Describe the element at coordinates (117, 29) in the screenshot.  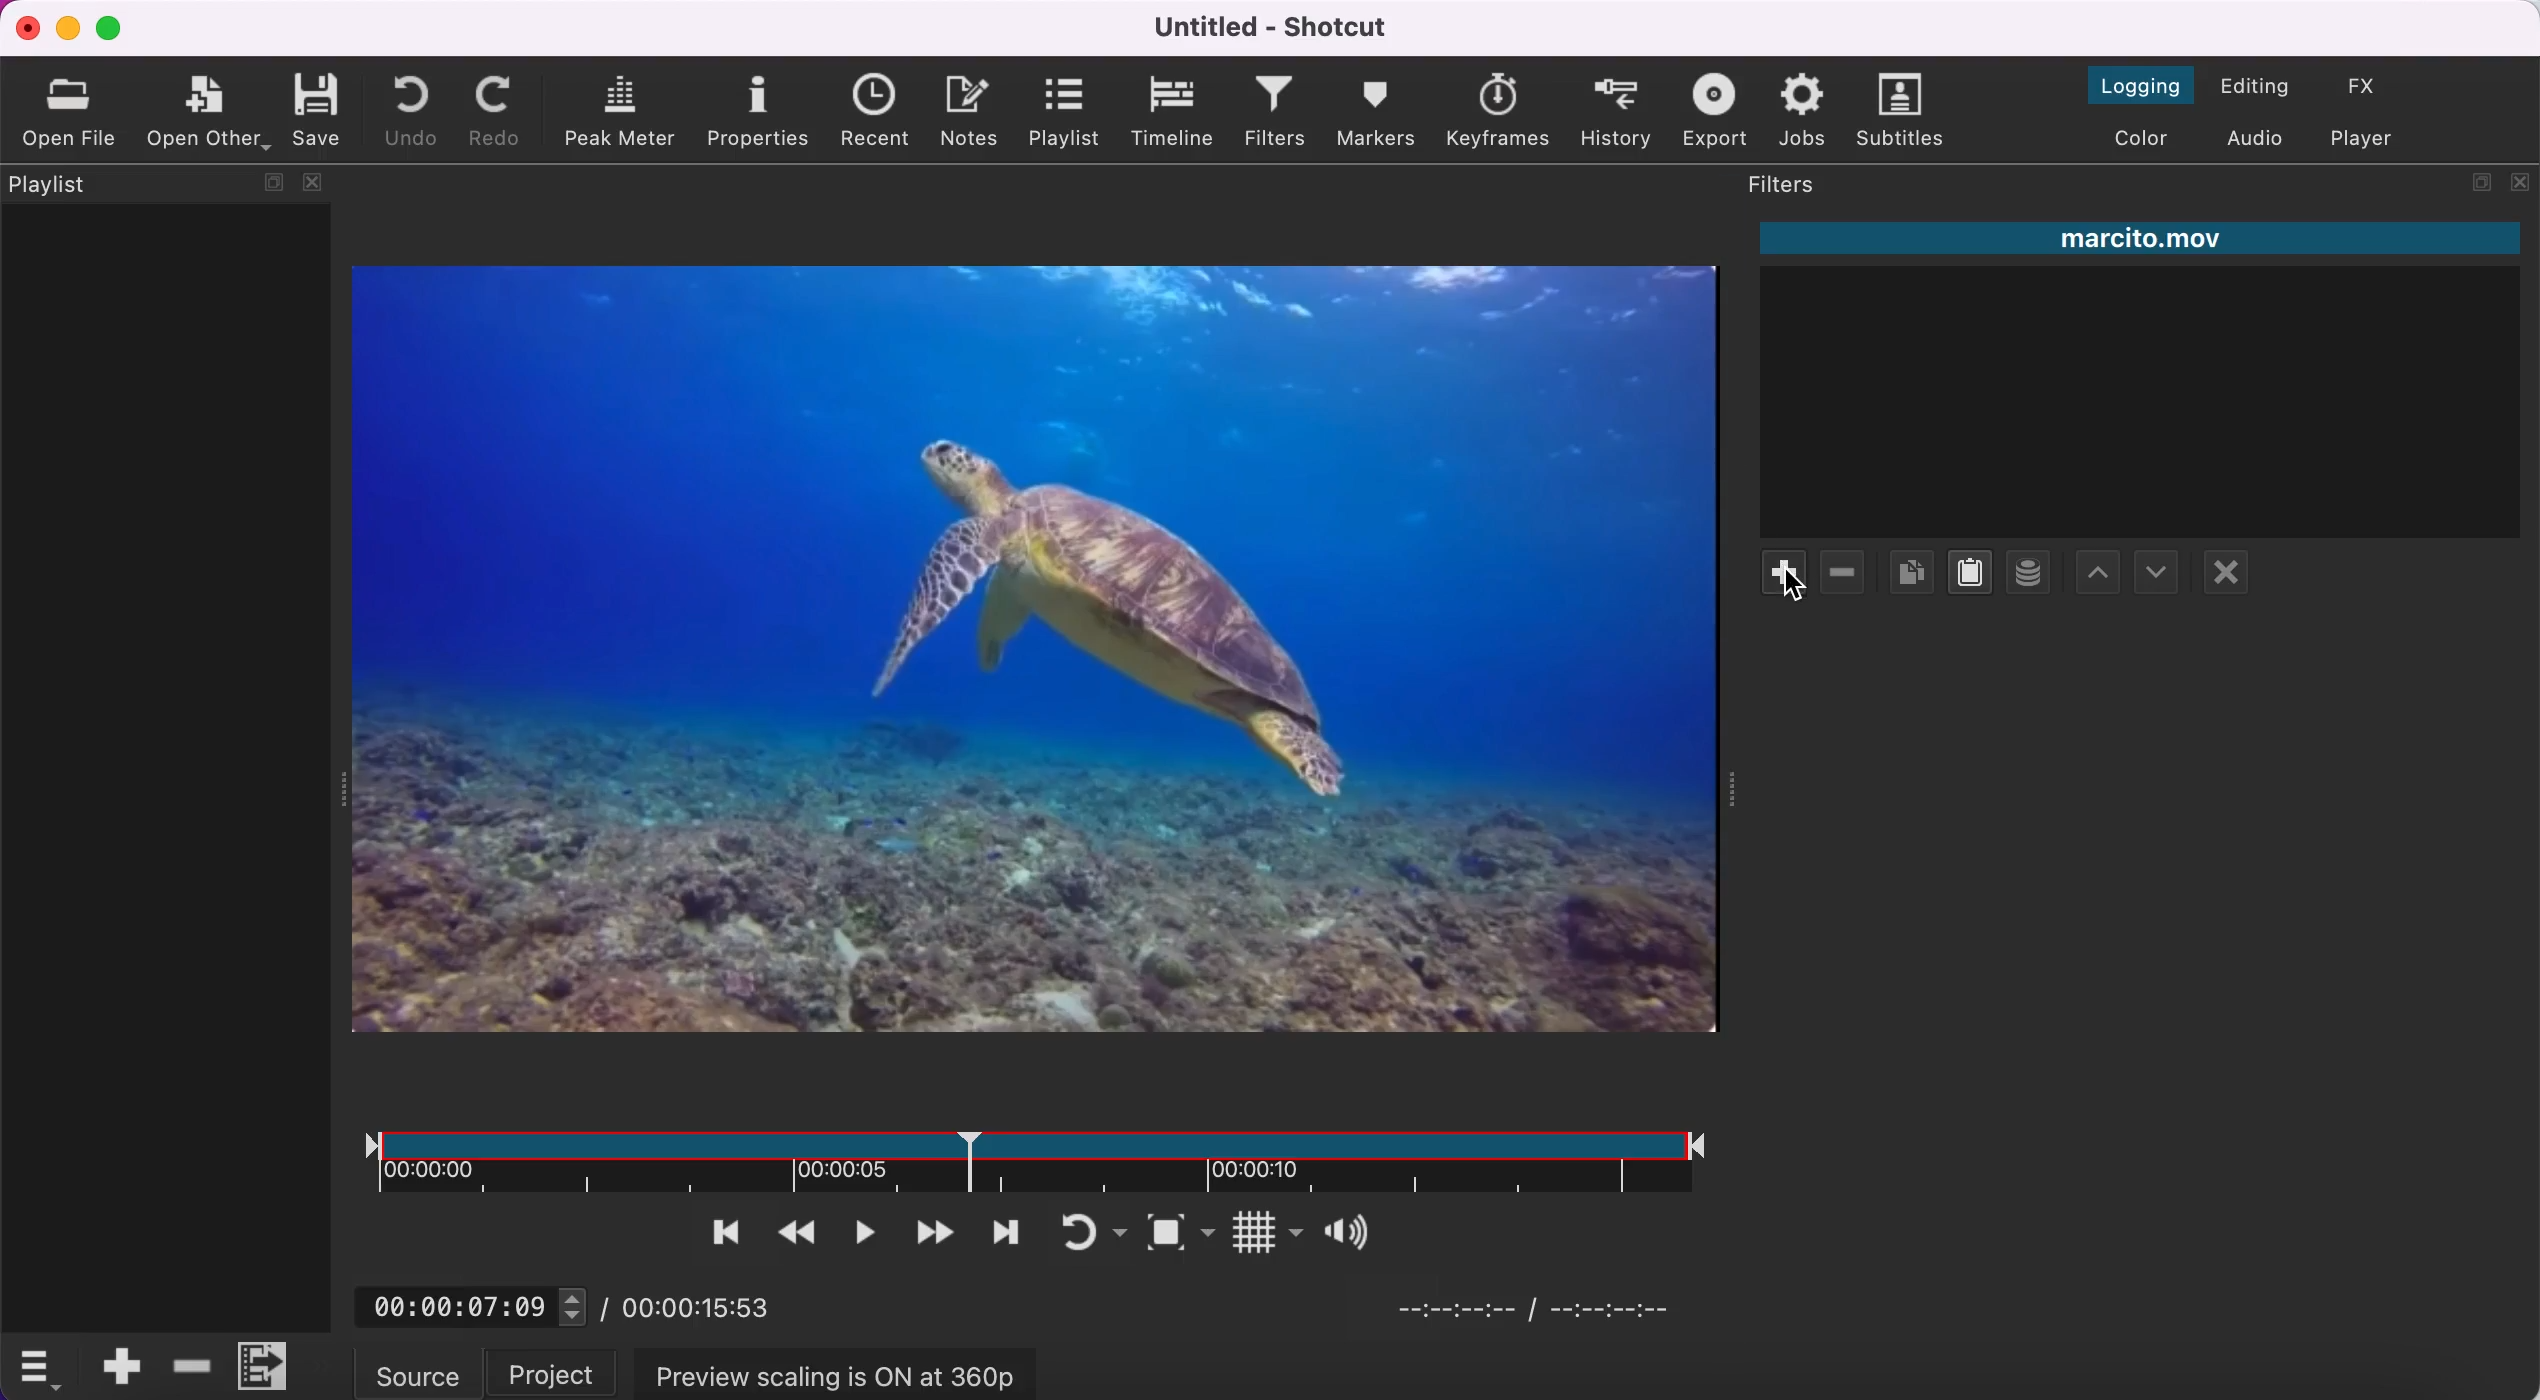
I see `maximize` at that location.